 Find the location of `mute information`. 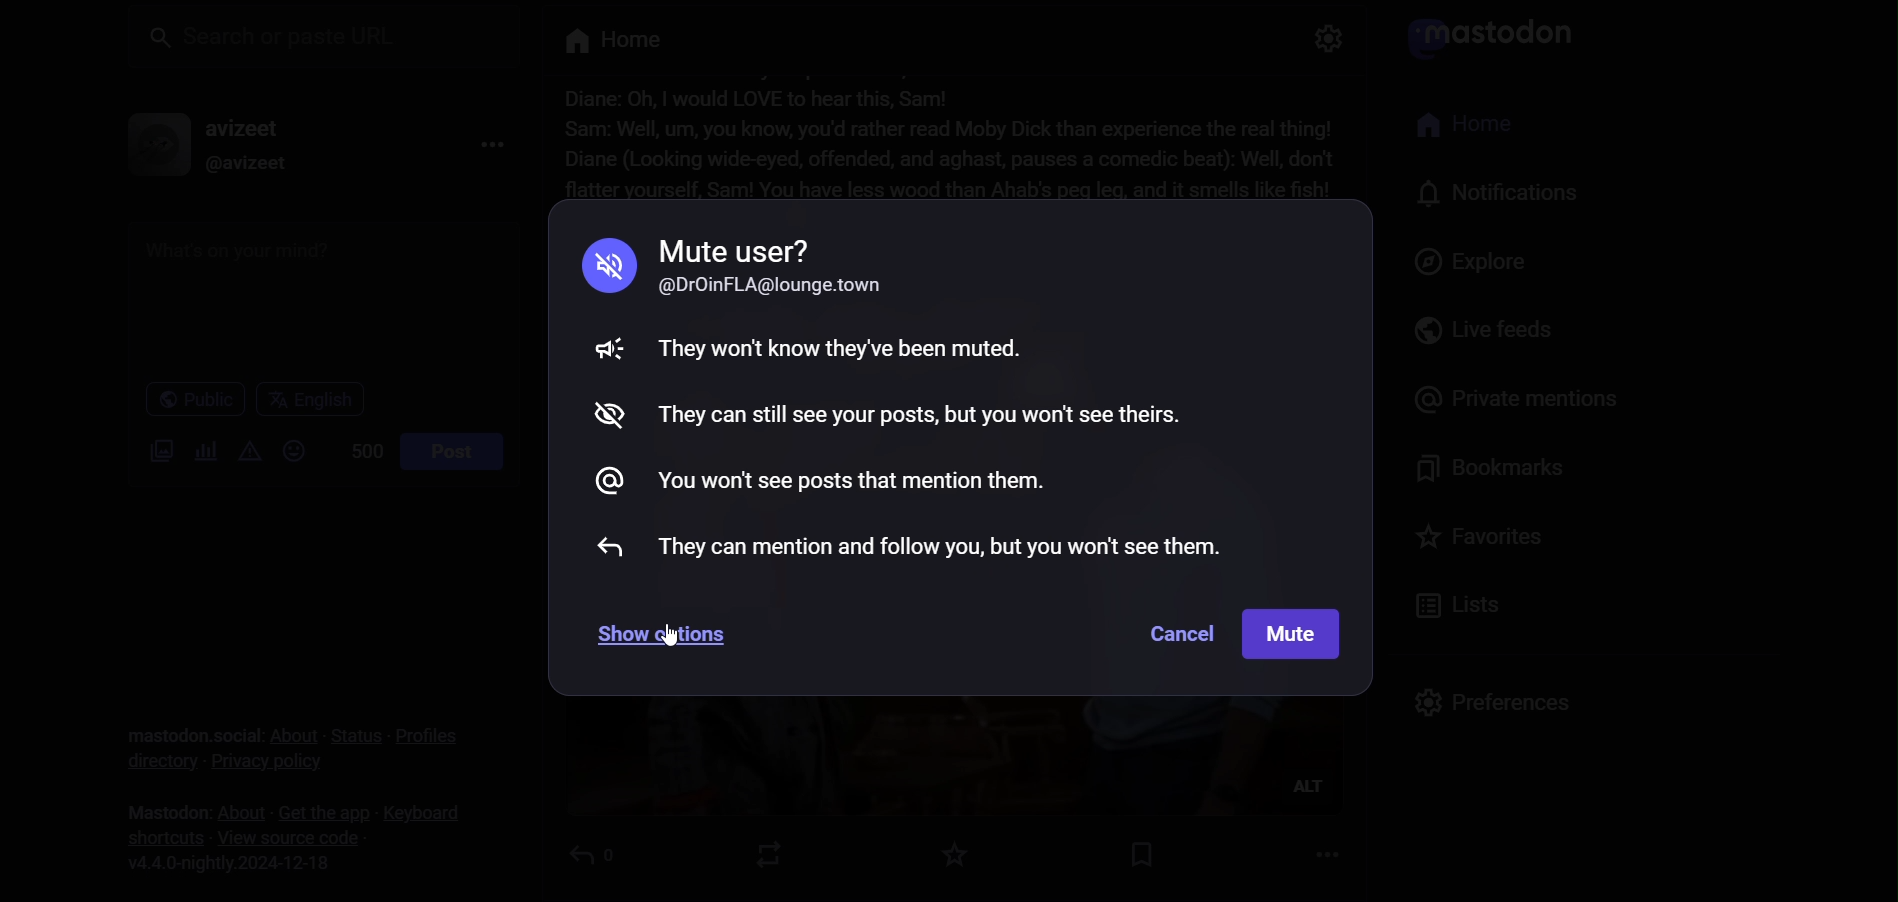

mute information is located at coordinates (926, 391).